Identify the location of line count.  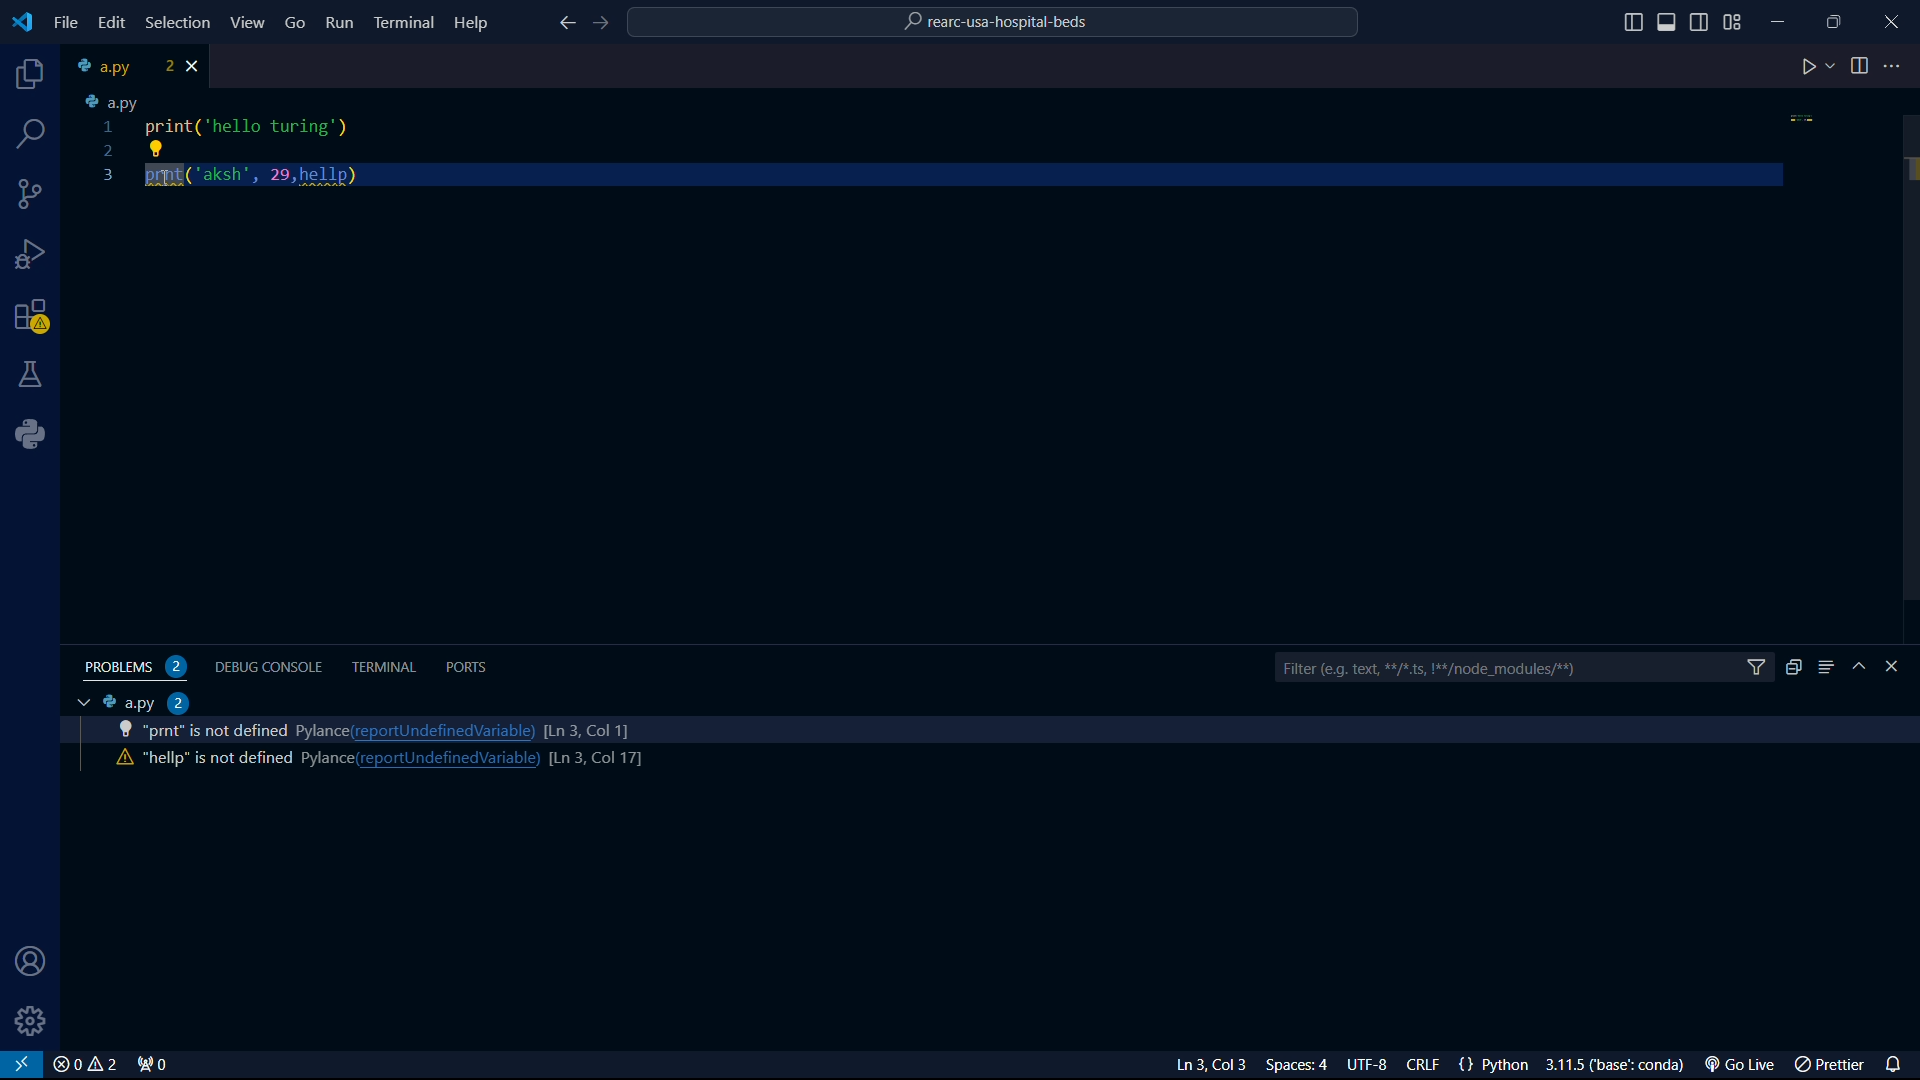
(594, 759).